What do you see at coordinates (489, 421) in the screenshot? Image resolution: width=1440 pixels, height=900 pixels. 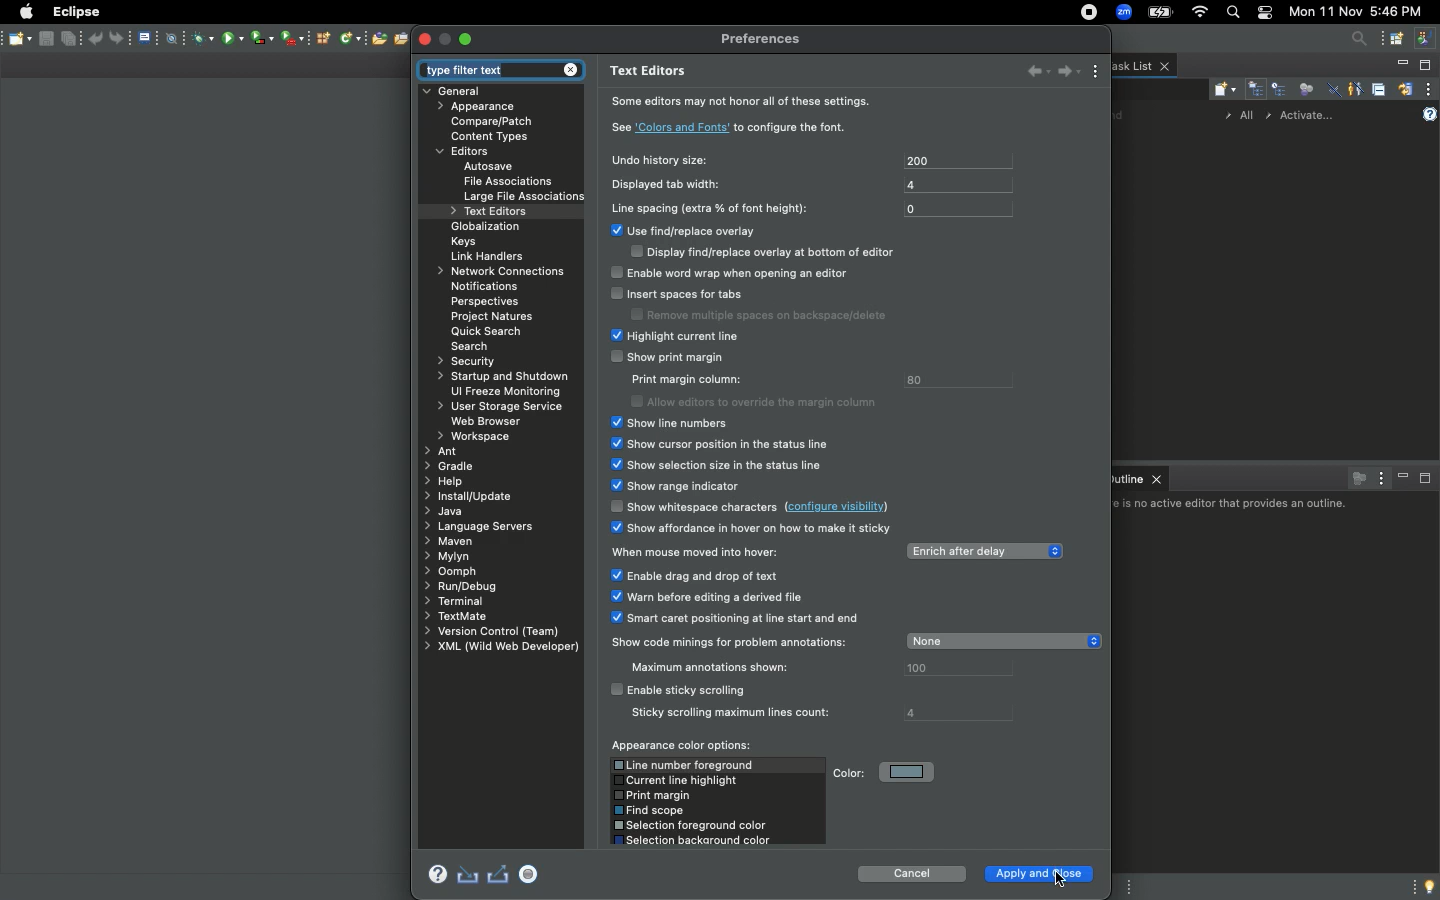 I see `Web browser` at bounding box center [489, 421].